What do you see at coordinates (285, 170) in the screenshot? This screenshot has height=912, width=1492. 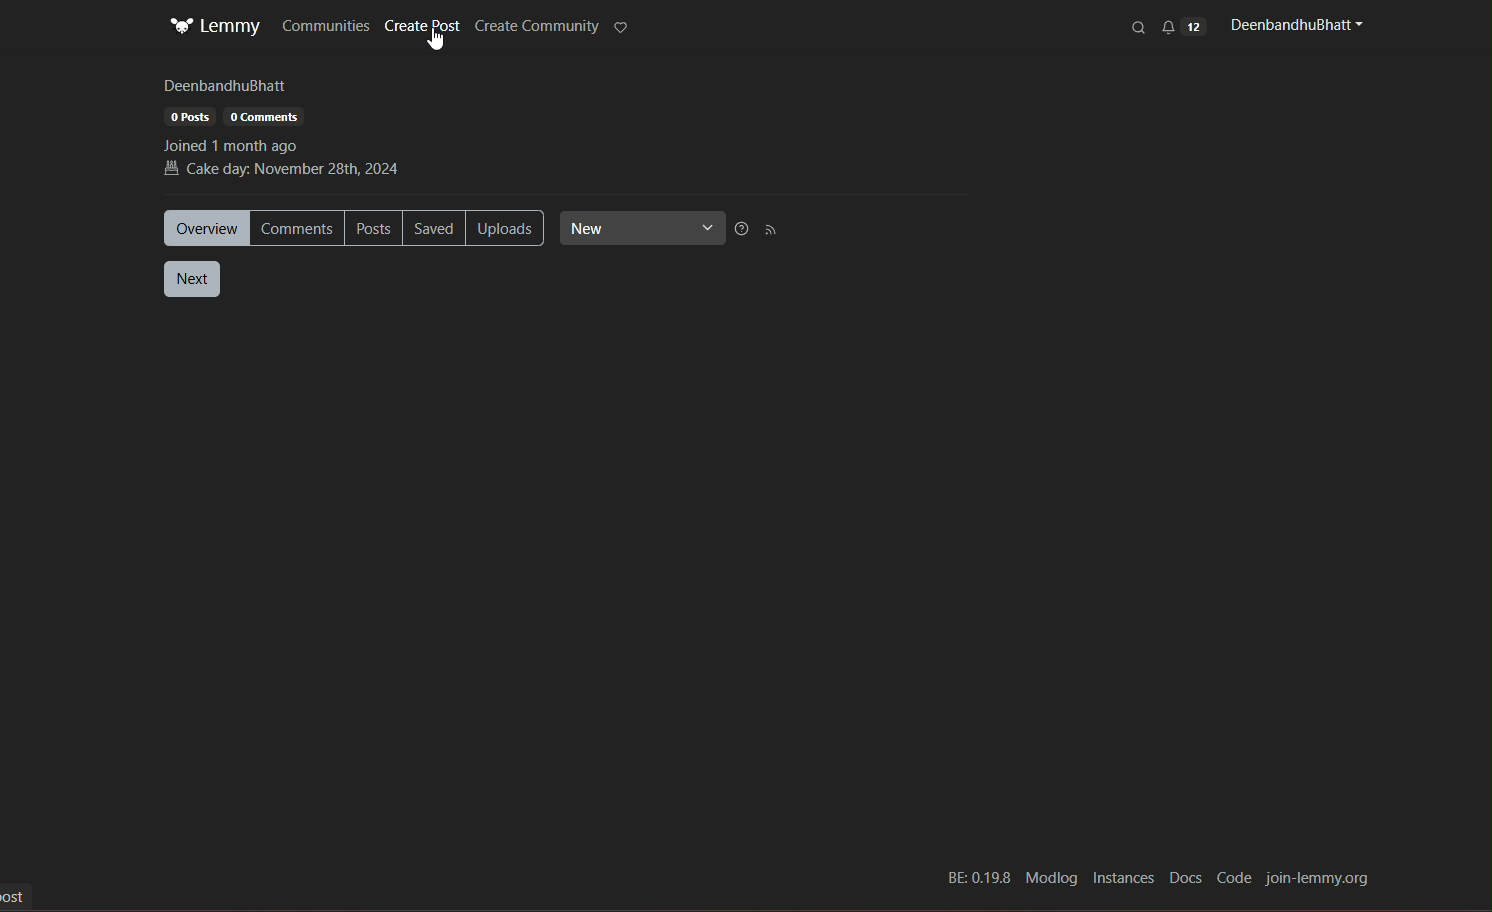 I see `Cake day: November 28th, 2024` at bounding box center [285, 170].